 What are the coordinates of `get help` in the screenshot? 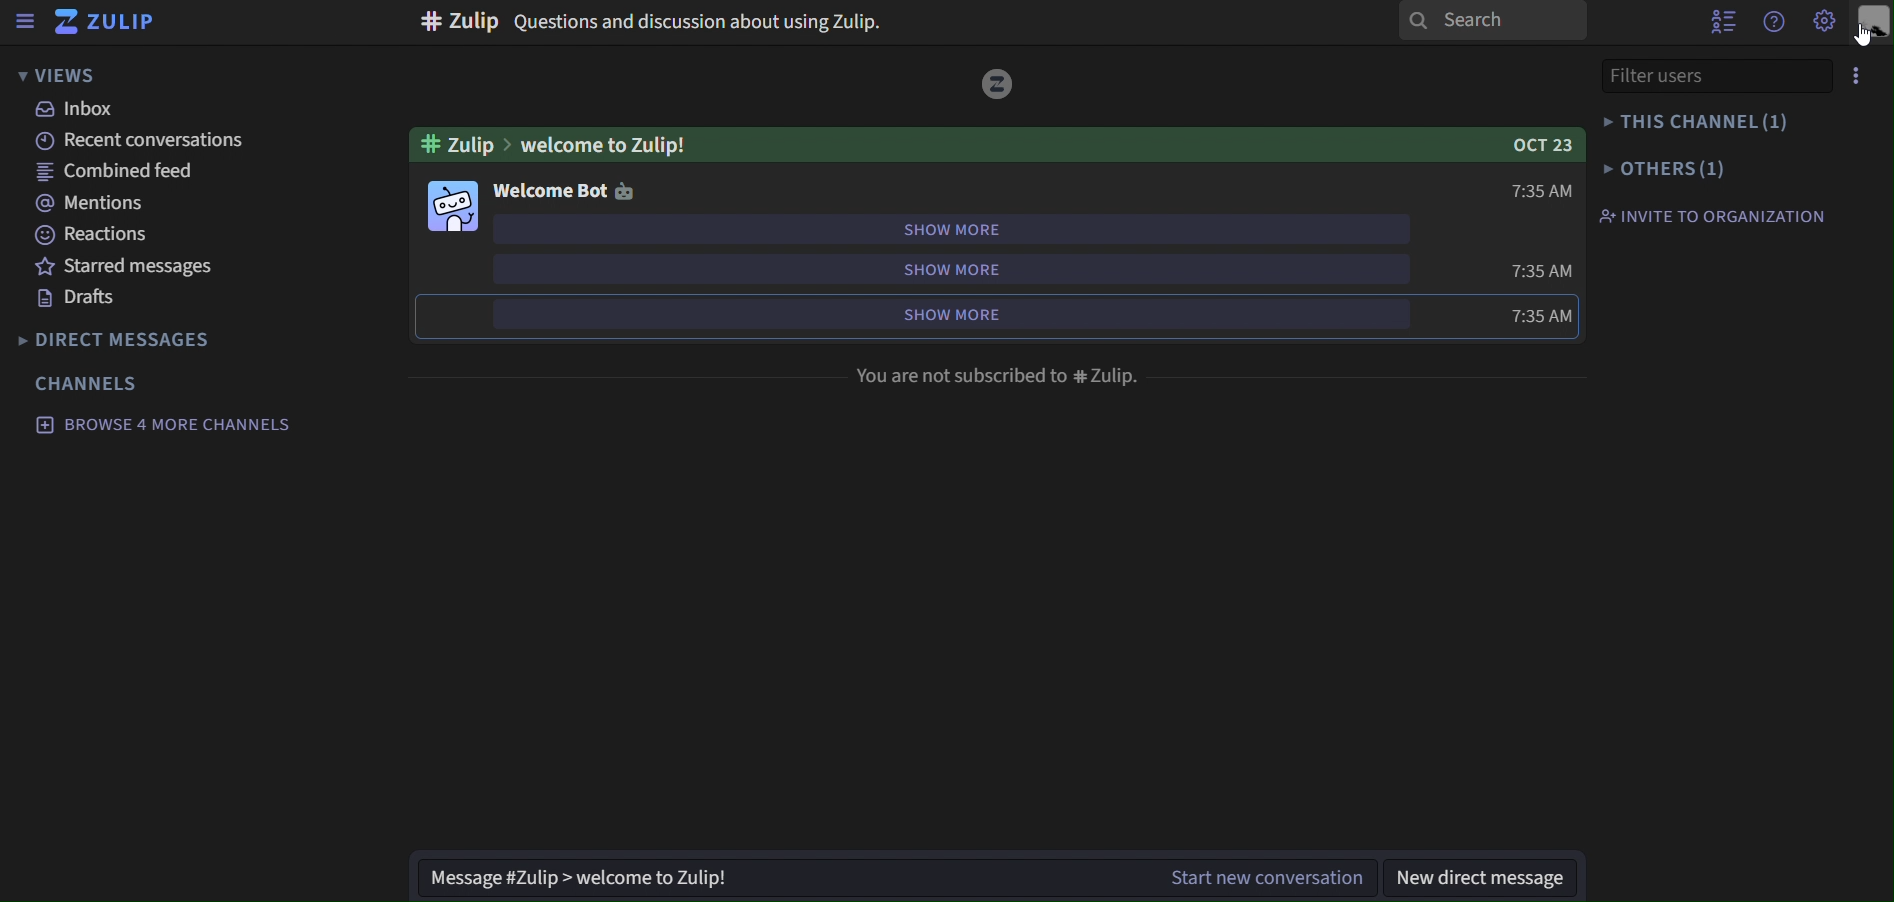 It's located at (1776, 23).